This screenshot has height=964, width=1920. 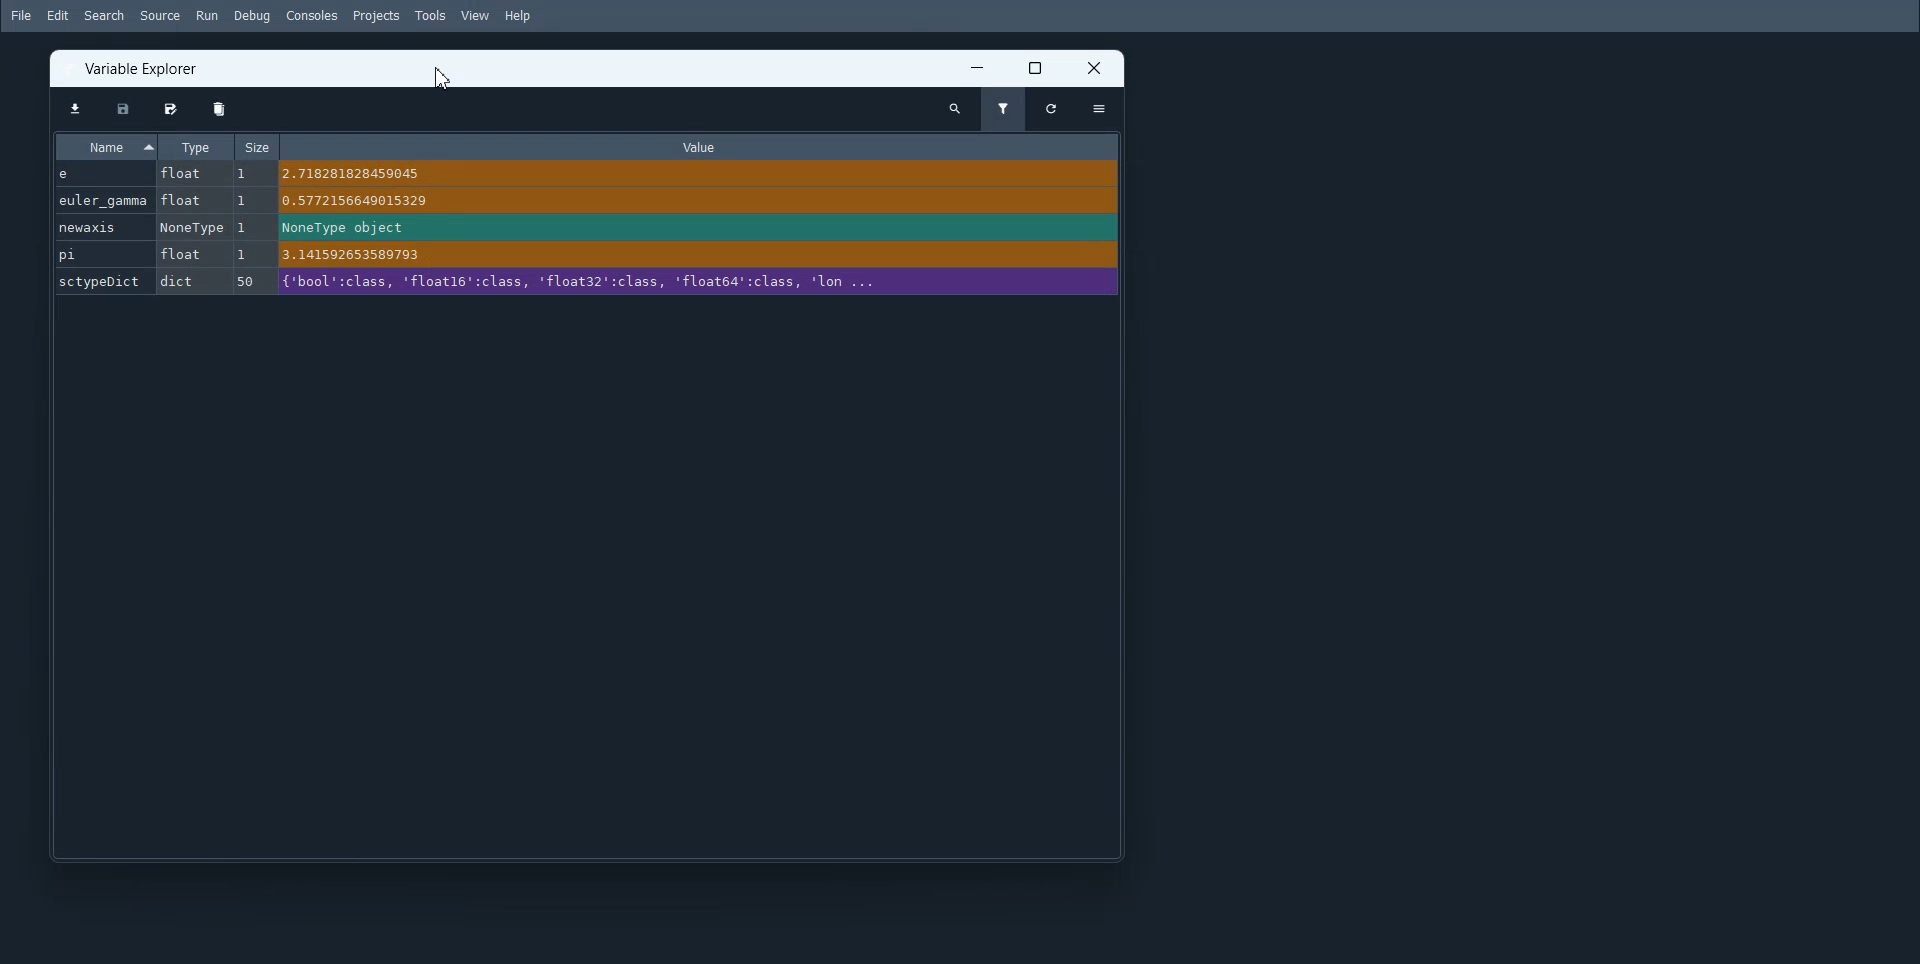 What do you see at coordinates (363, 254) in the screenshot?
I see `3.141592653589793` at bounding box center [363, 254].